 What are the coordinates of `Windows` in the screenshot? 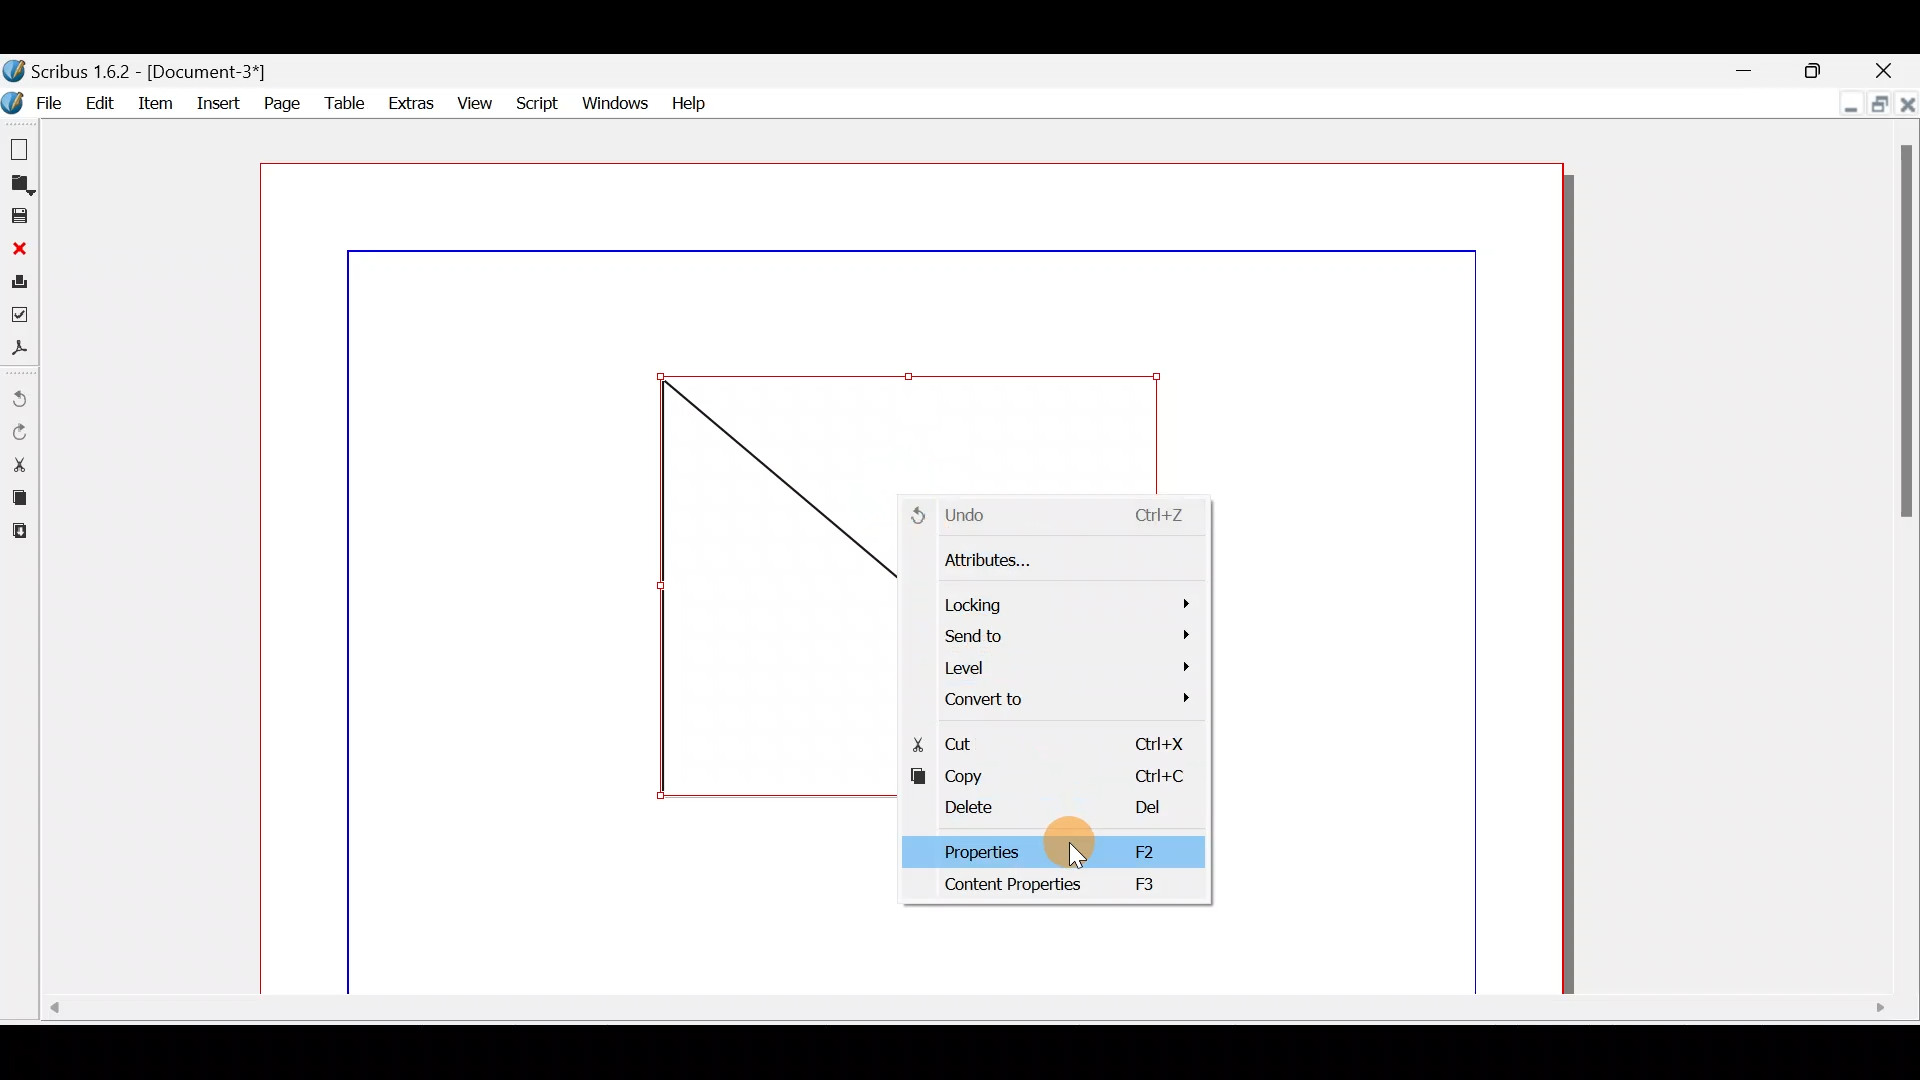 It's located at (612, 99).